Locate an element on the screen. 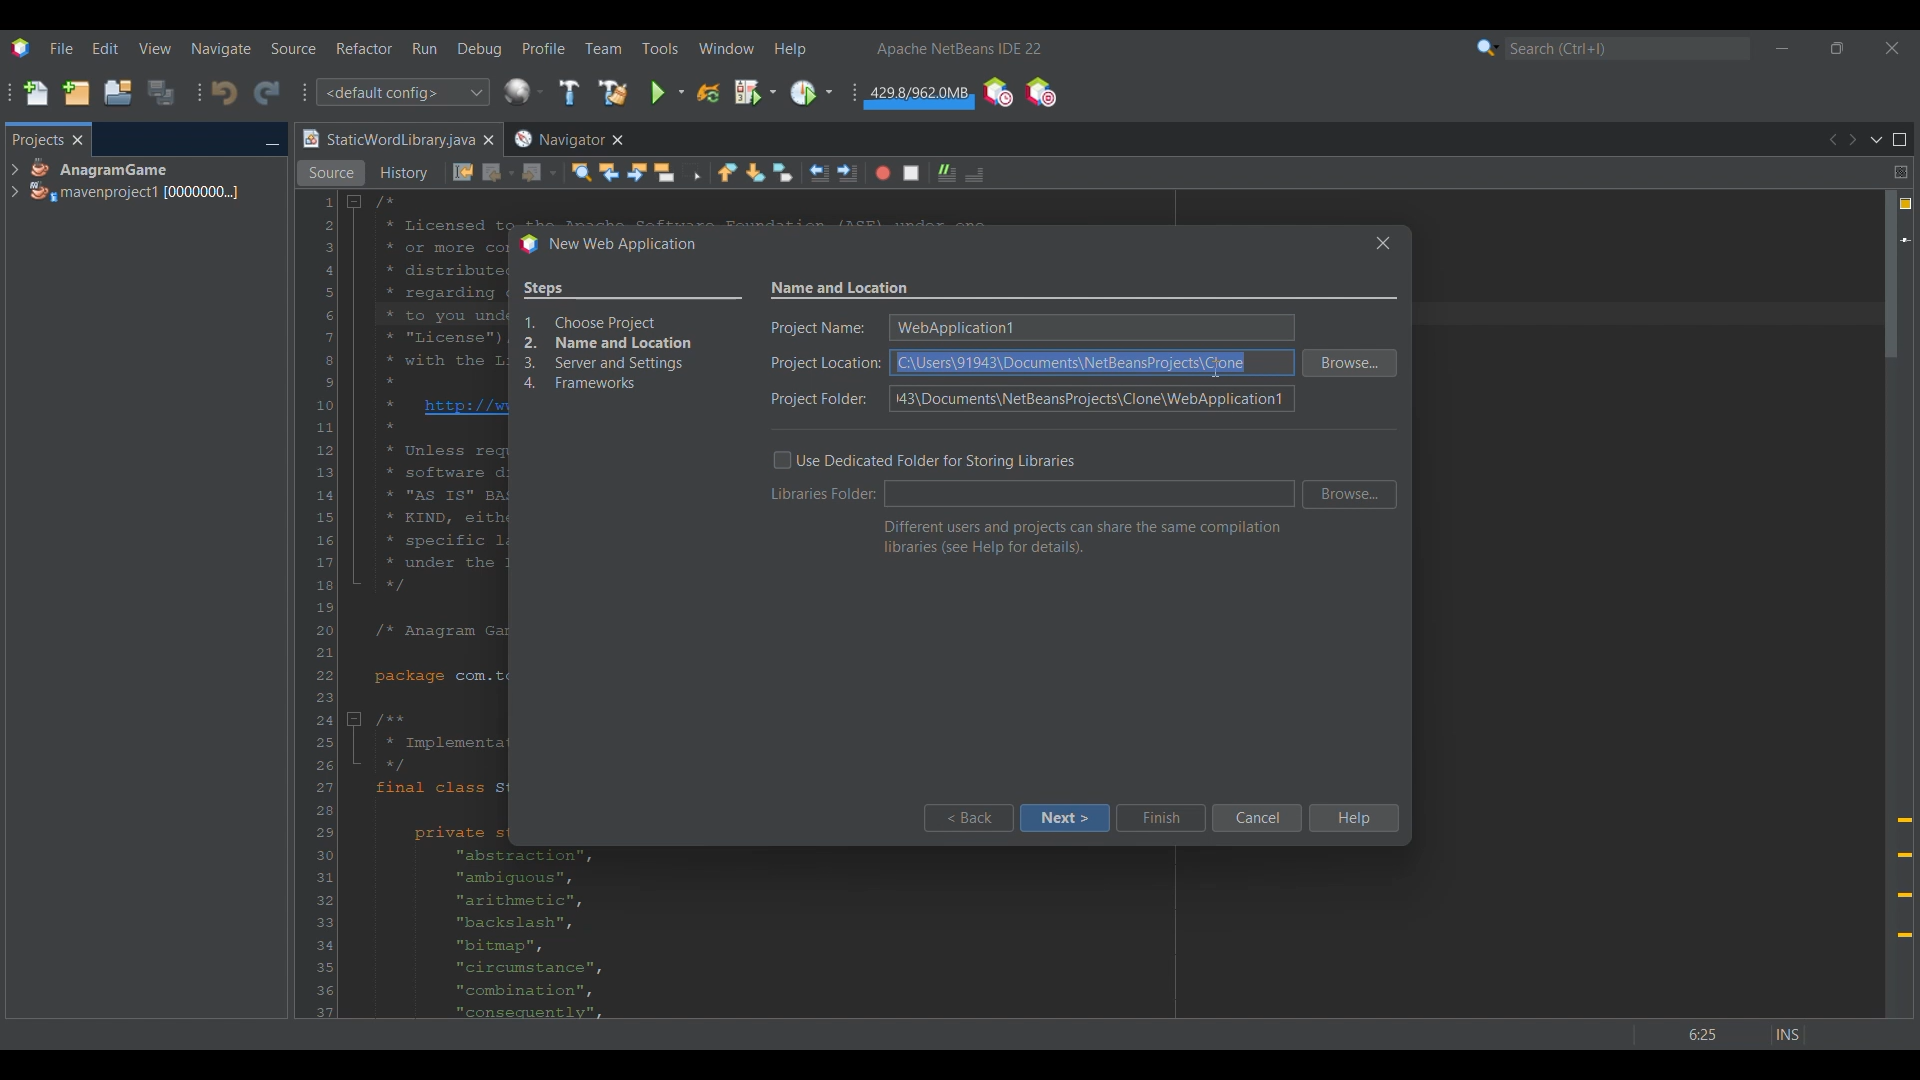  Build main project is located at coordinates (568, 92).